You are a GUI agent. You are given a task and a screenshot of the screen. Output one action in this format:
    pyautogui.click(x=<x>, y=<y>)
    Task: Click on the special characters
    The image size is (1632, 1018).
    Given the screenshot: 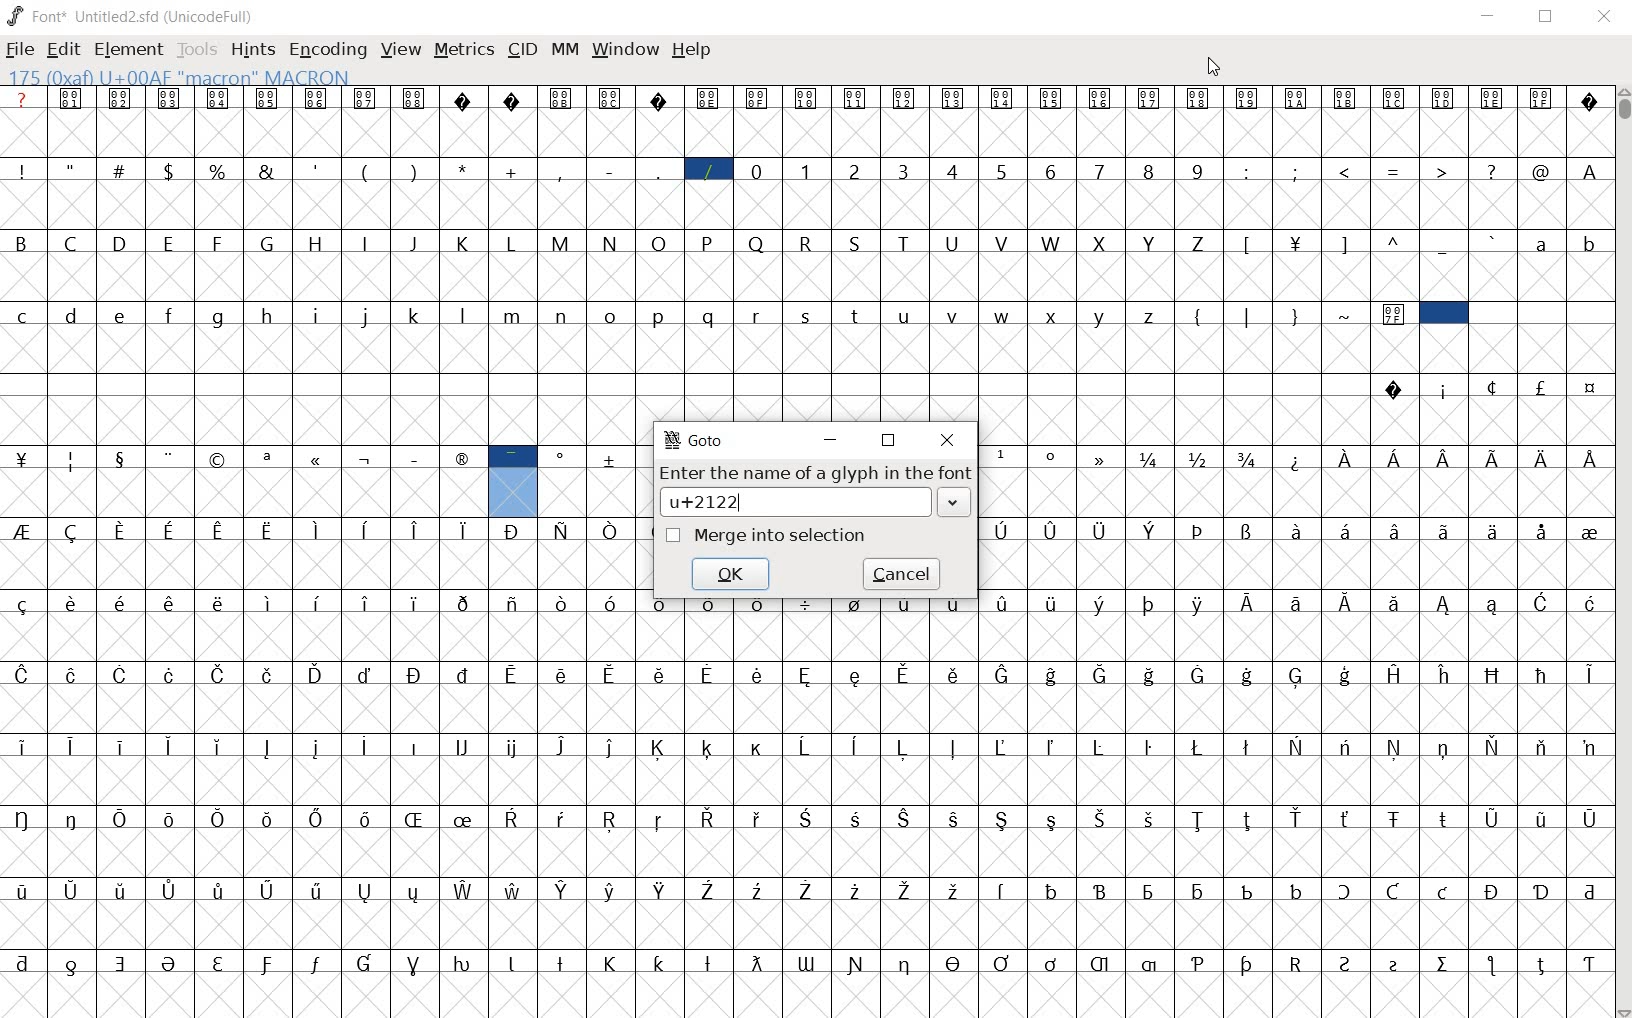 What is the action you would take?
    pyautogui.click(x=1489, y=410)
    